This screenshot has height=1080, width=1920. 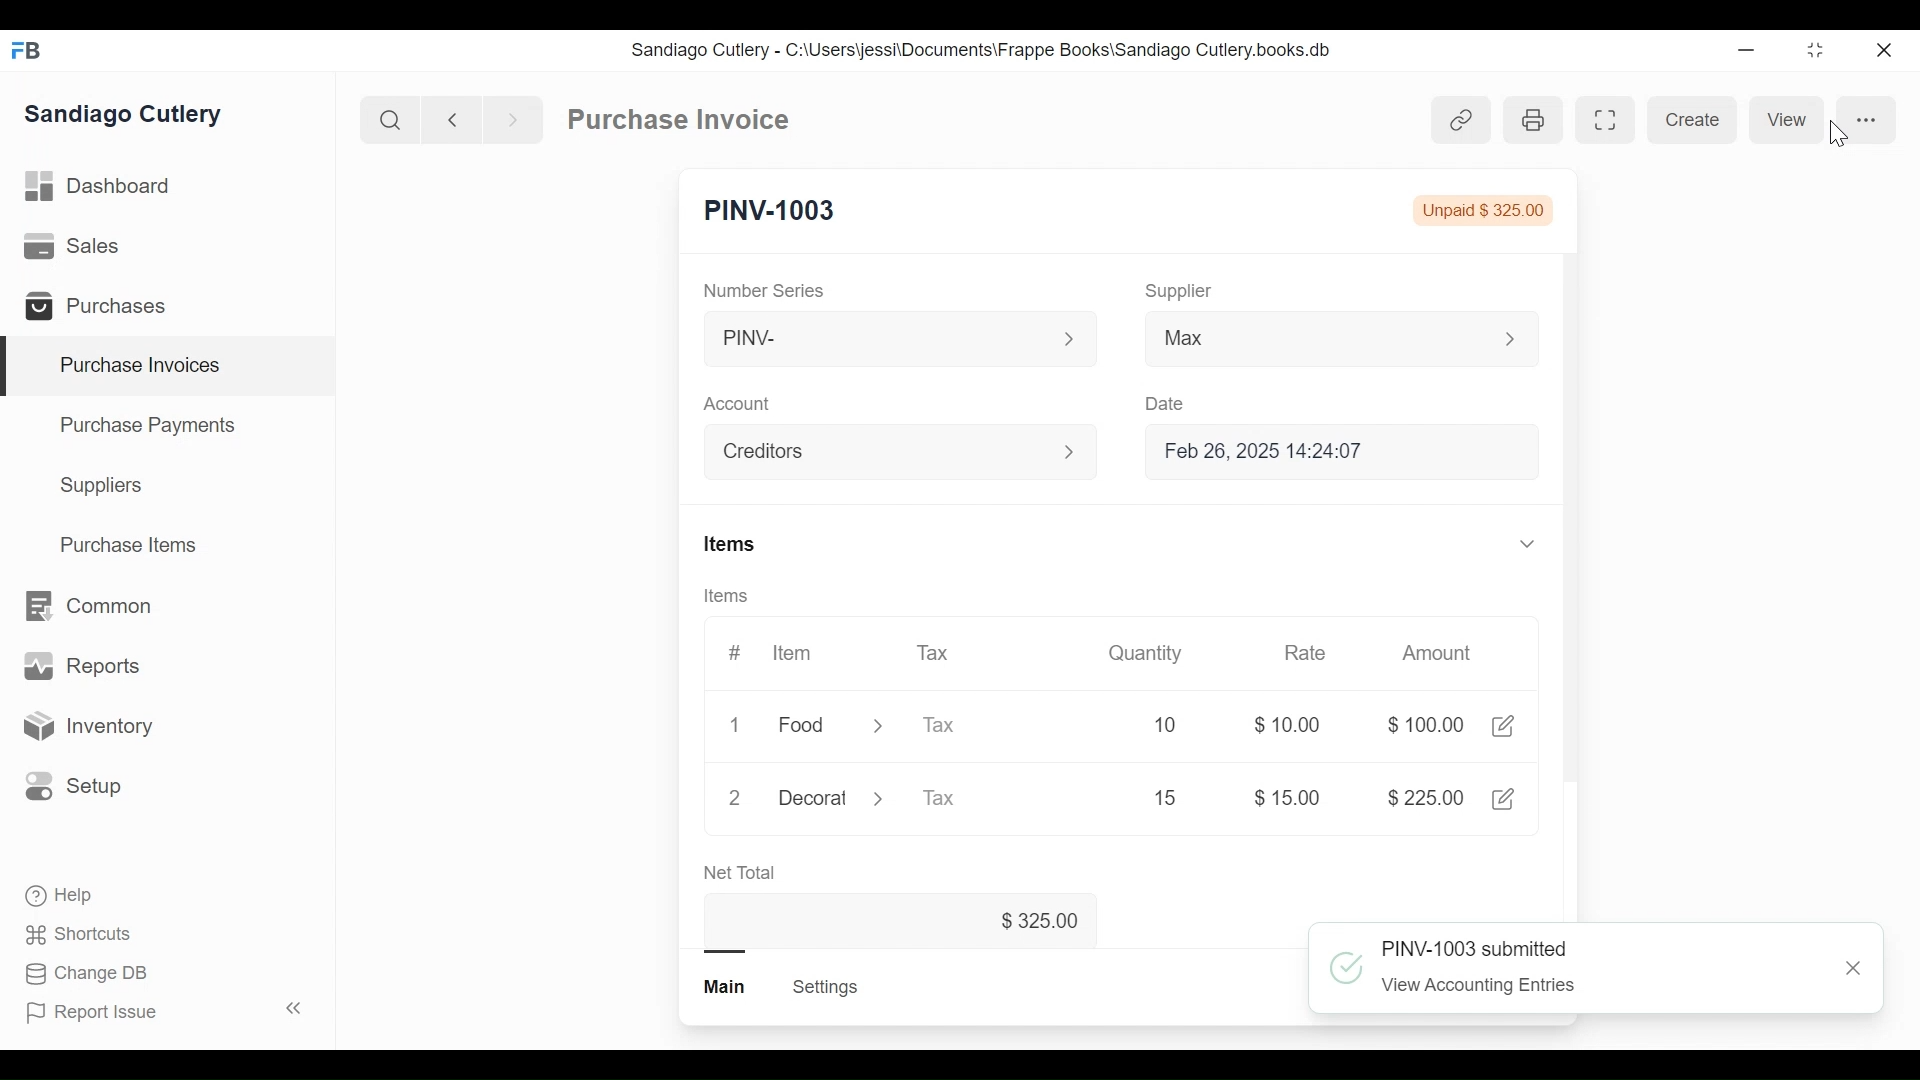 I want to click on Item, so click(x=793, y=651).